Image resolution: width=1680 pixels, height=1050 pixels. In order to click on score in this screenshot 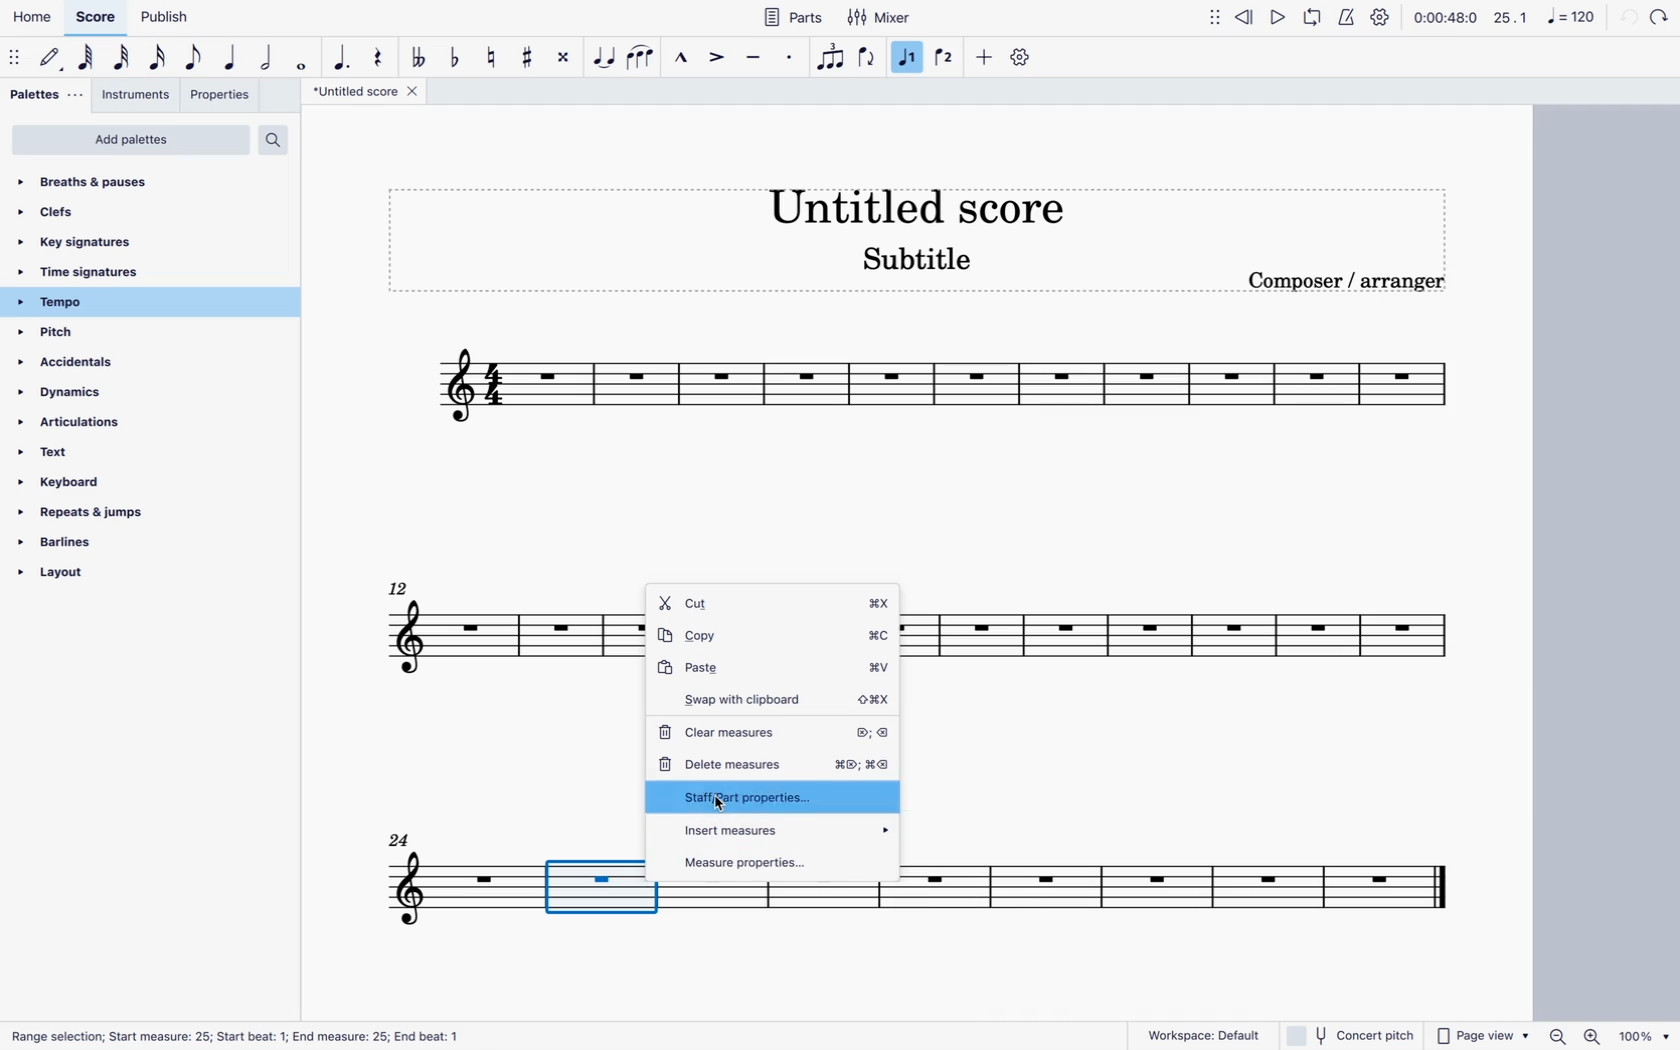, I will do `click(95, 22)`.